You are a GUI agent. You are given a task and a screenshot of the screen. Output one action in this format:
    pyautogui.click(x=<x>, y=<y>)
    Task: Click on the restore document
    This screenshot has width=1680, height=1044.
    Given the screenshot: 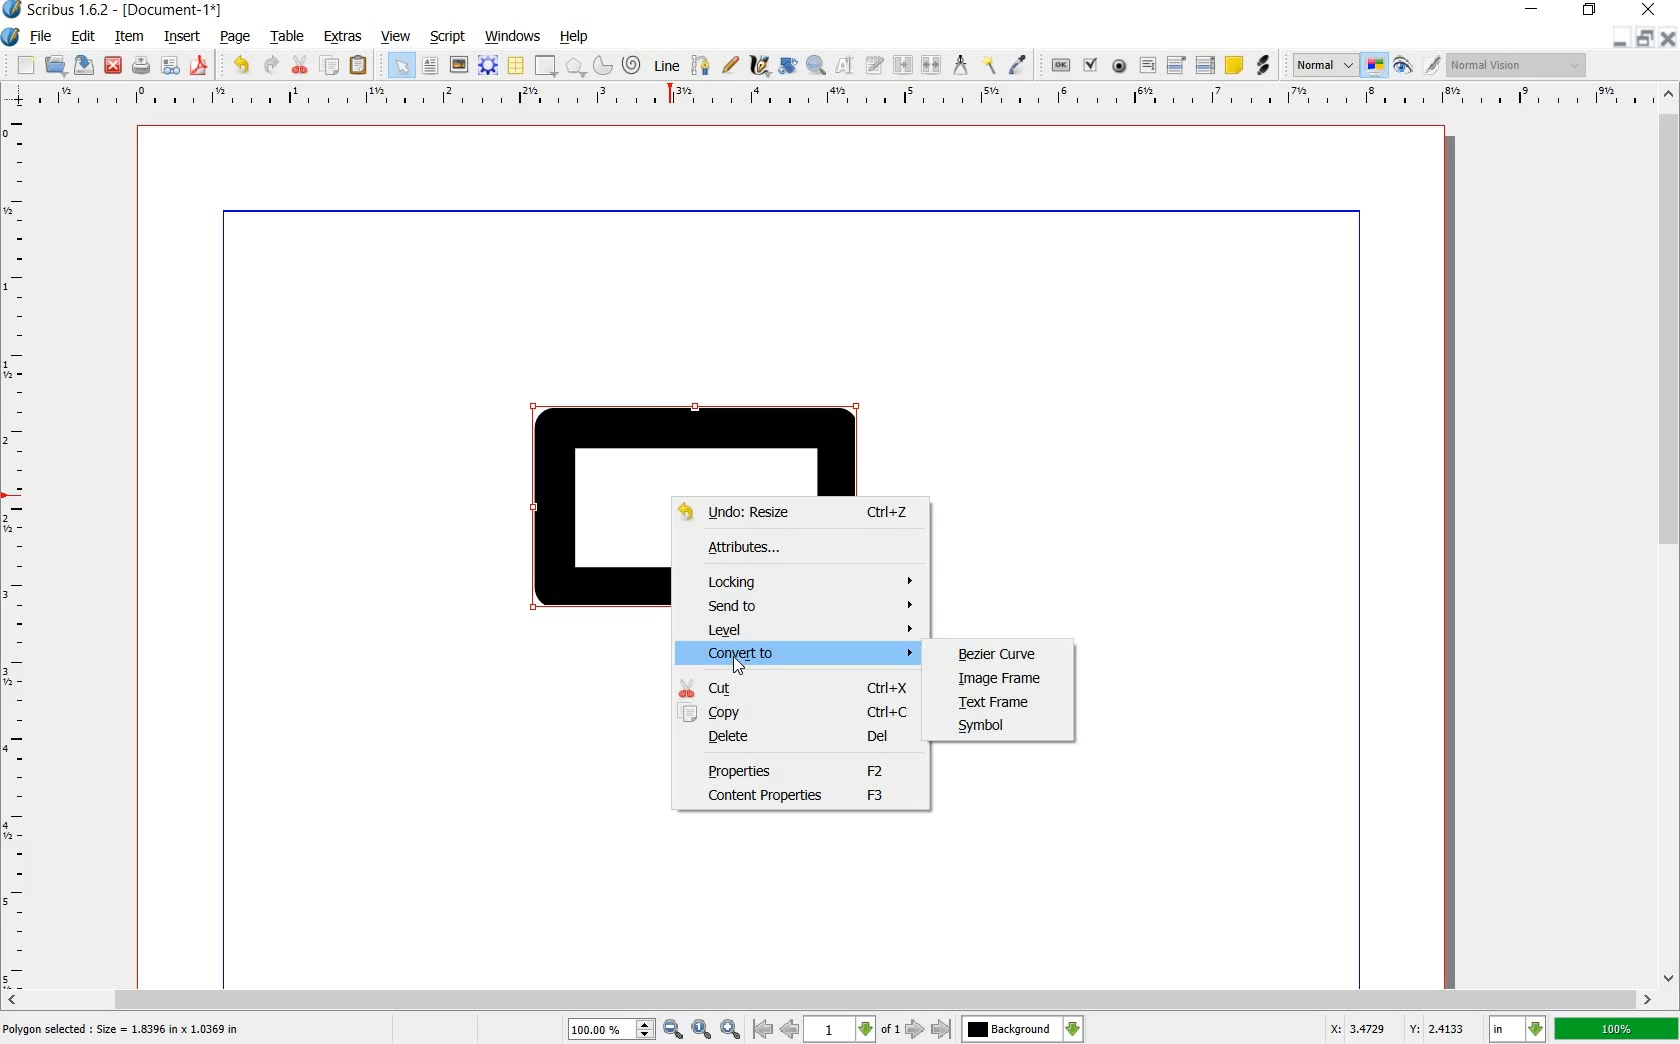 What is the action you would take?
    pyautogui.click(x=1646, y=37)
    